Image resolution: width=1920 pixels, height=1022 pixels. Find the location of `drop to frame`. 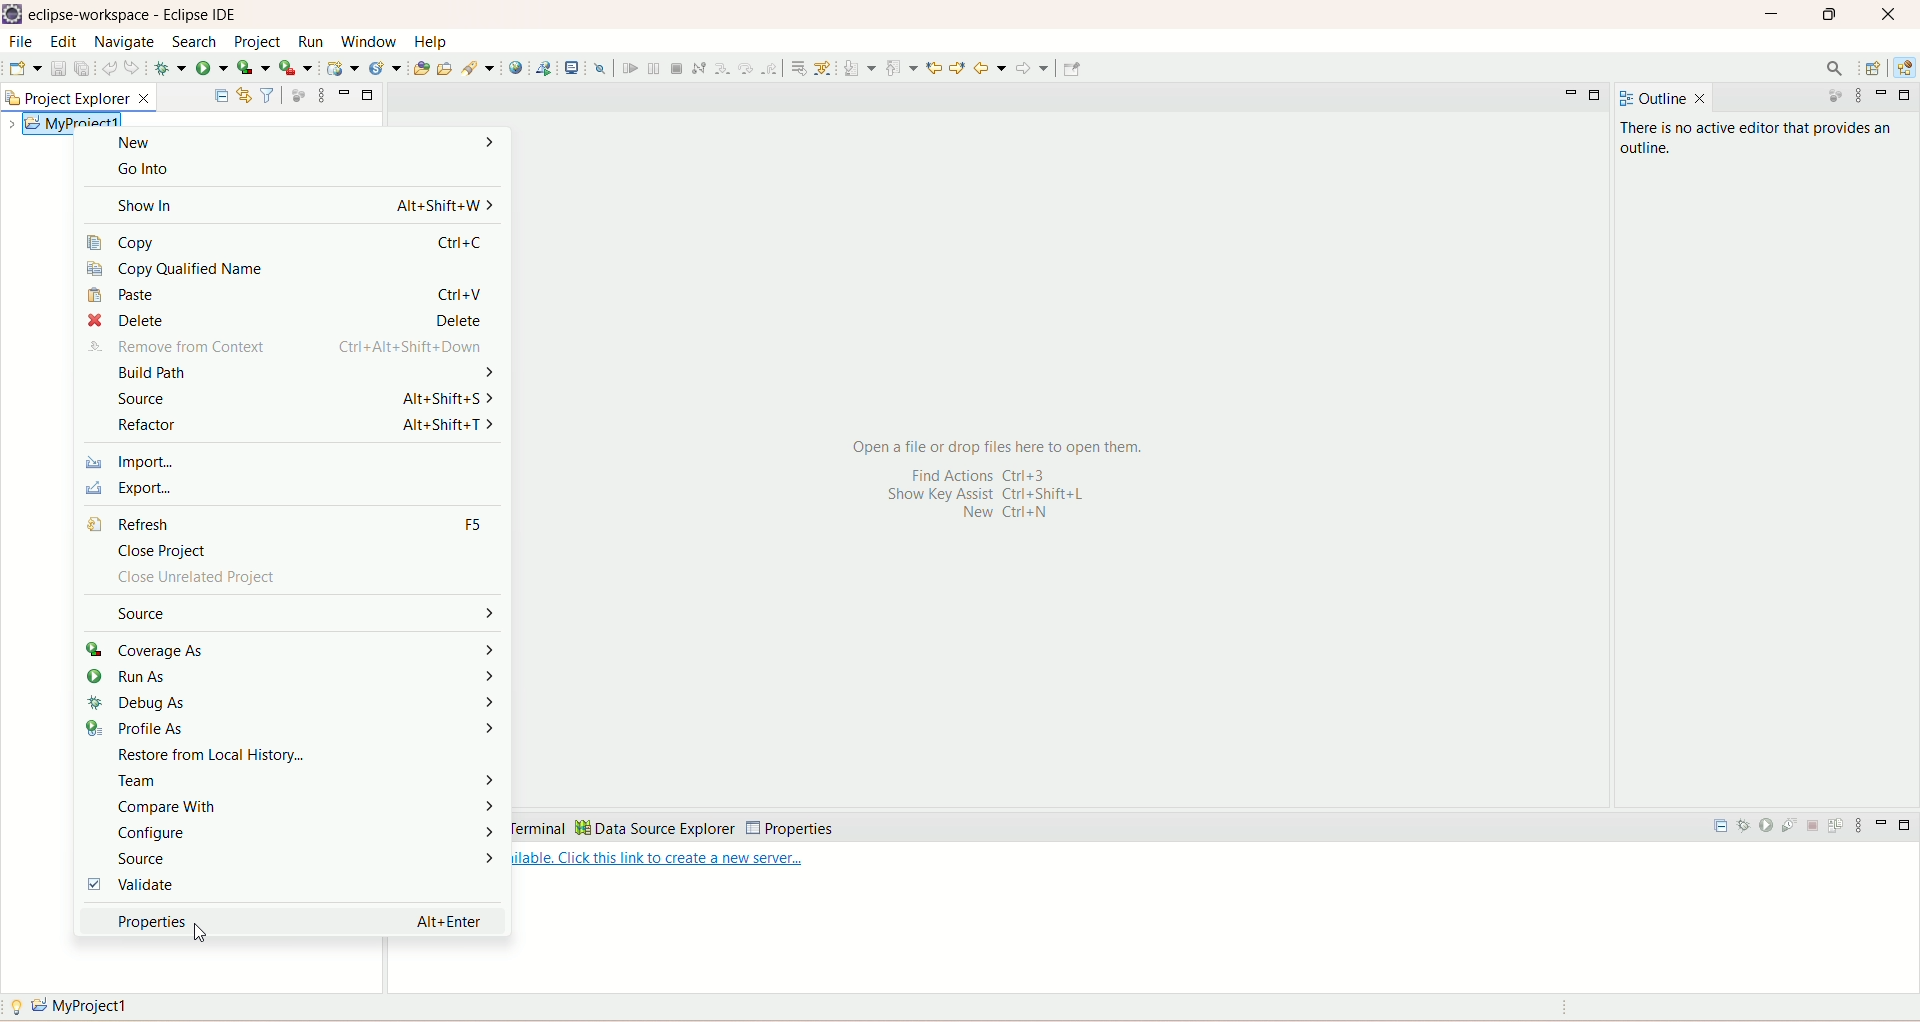

drop to frame is located at coordinates (800, 68).